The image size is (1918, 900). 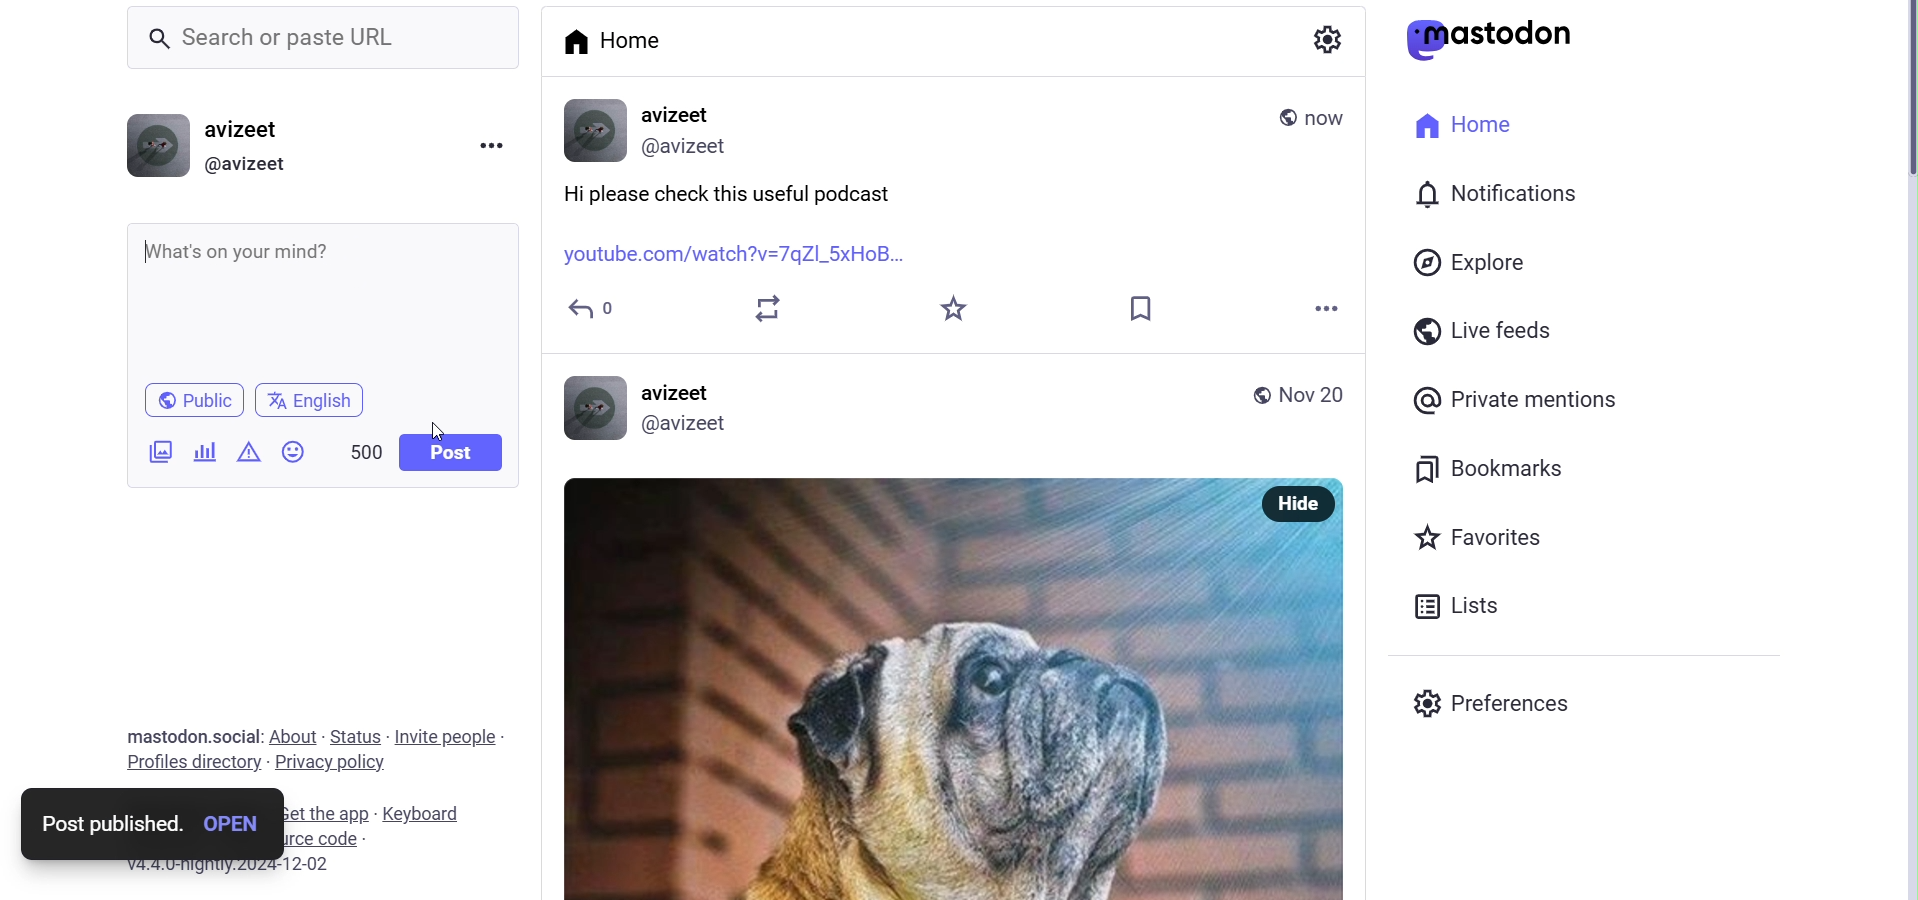 I want to click on profile picture, so click(x=591, y=130).